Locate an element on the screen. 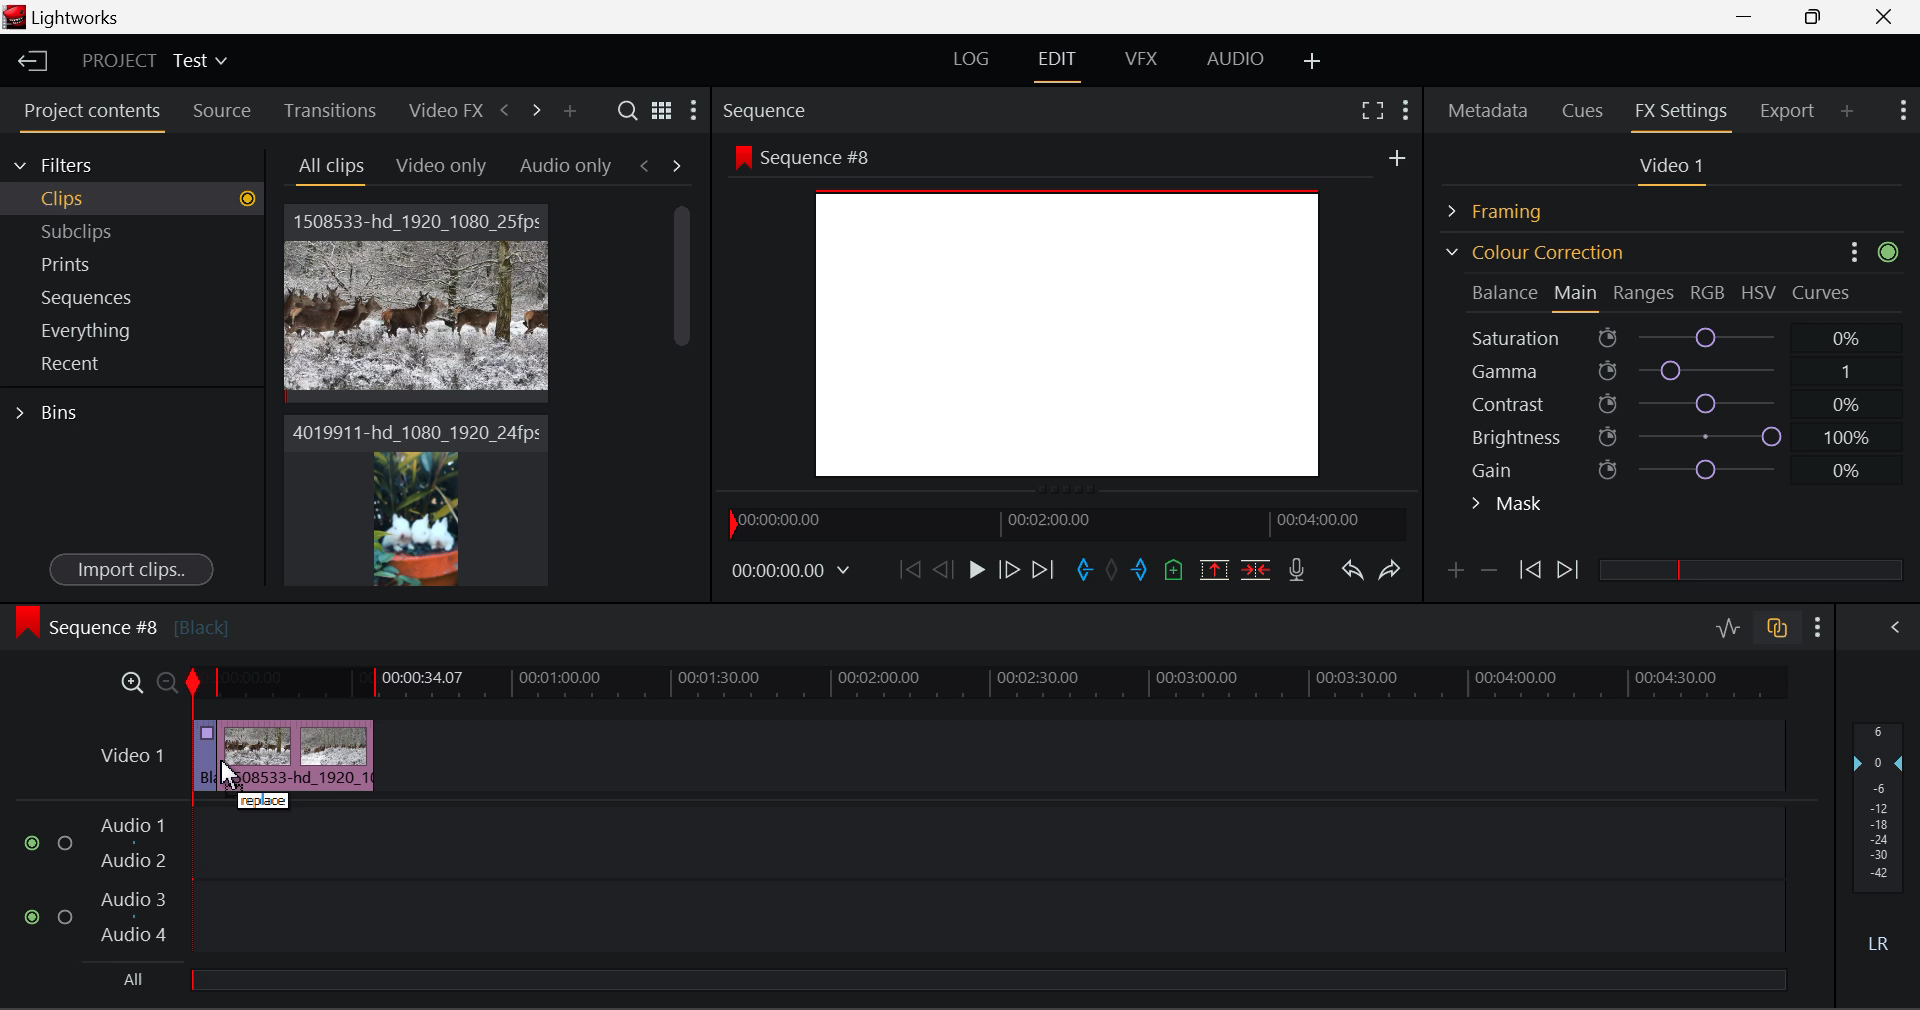 The image size is (1920, 1010). Gamma is located at coordinates (1676, 371).